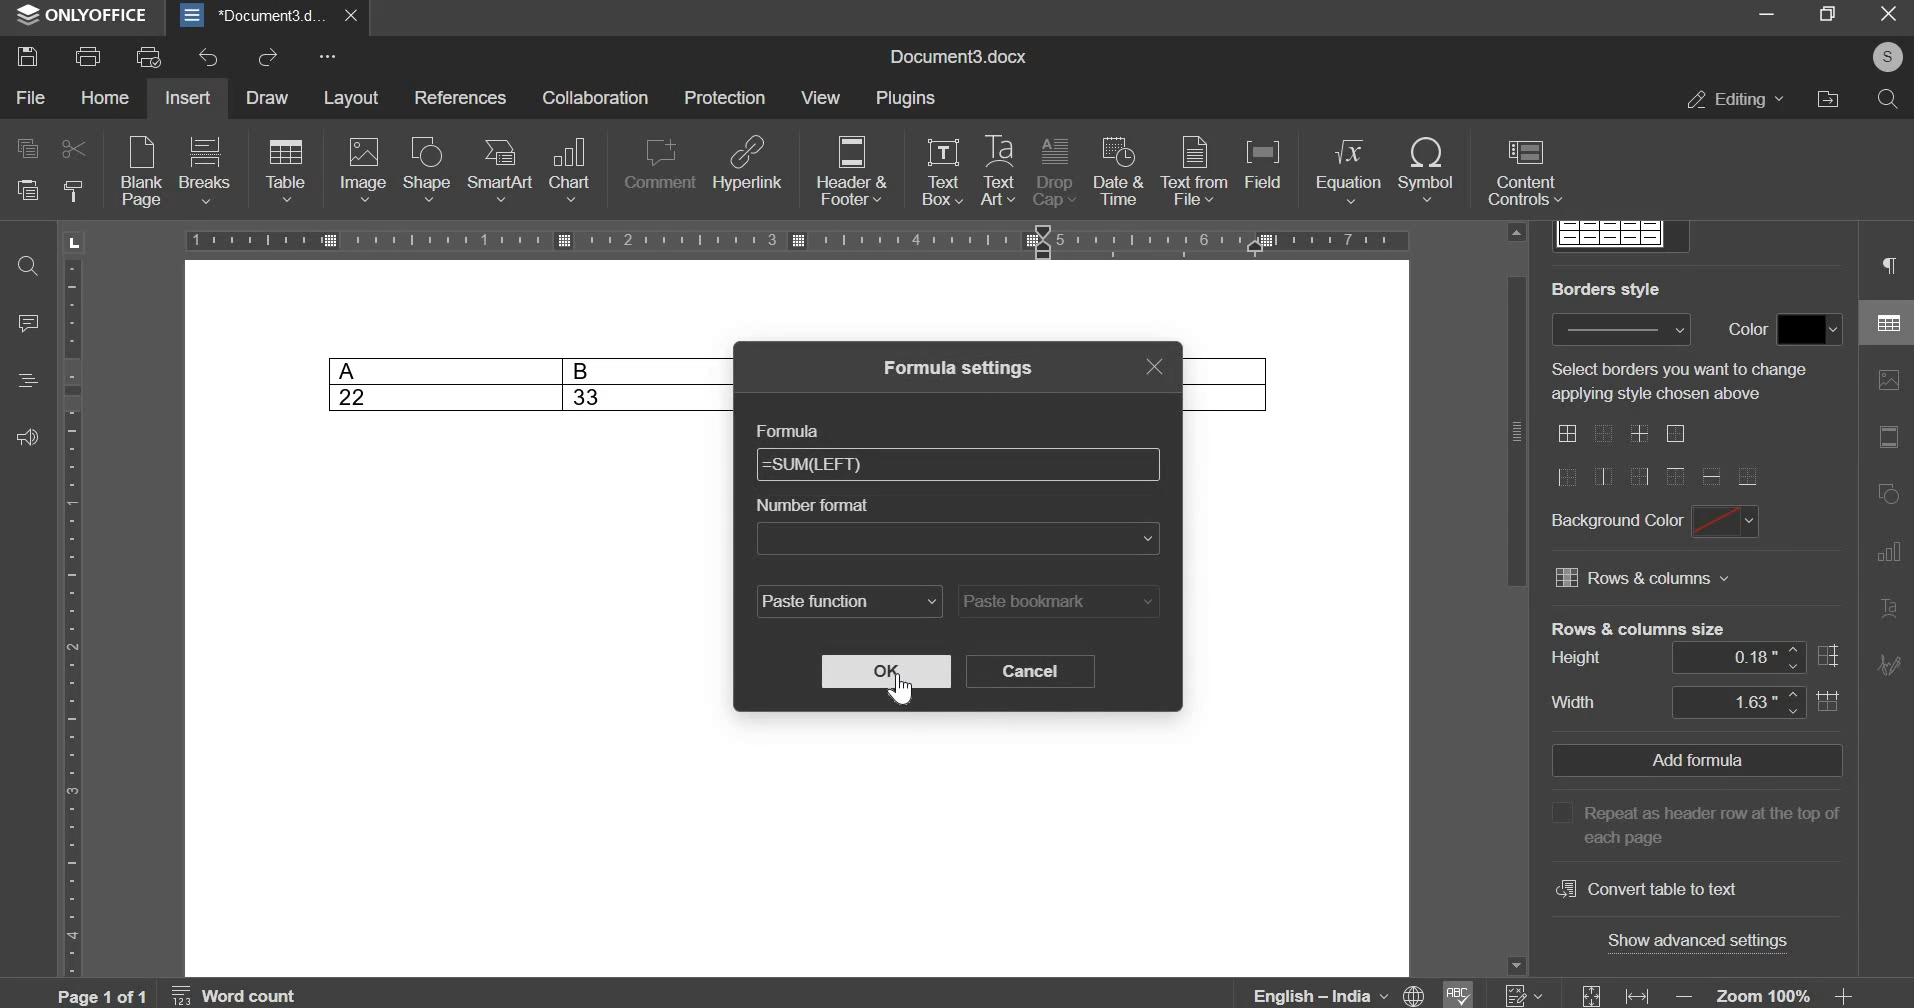 The height and width of the screenshot is (1008, 1914). What do you see at coordinates (1889, 17) in the screenshot?
I see `exit` at bounding box center [1889, 17].